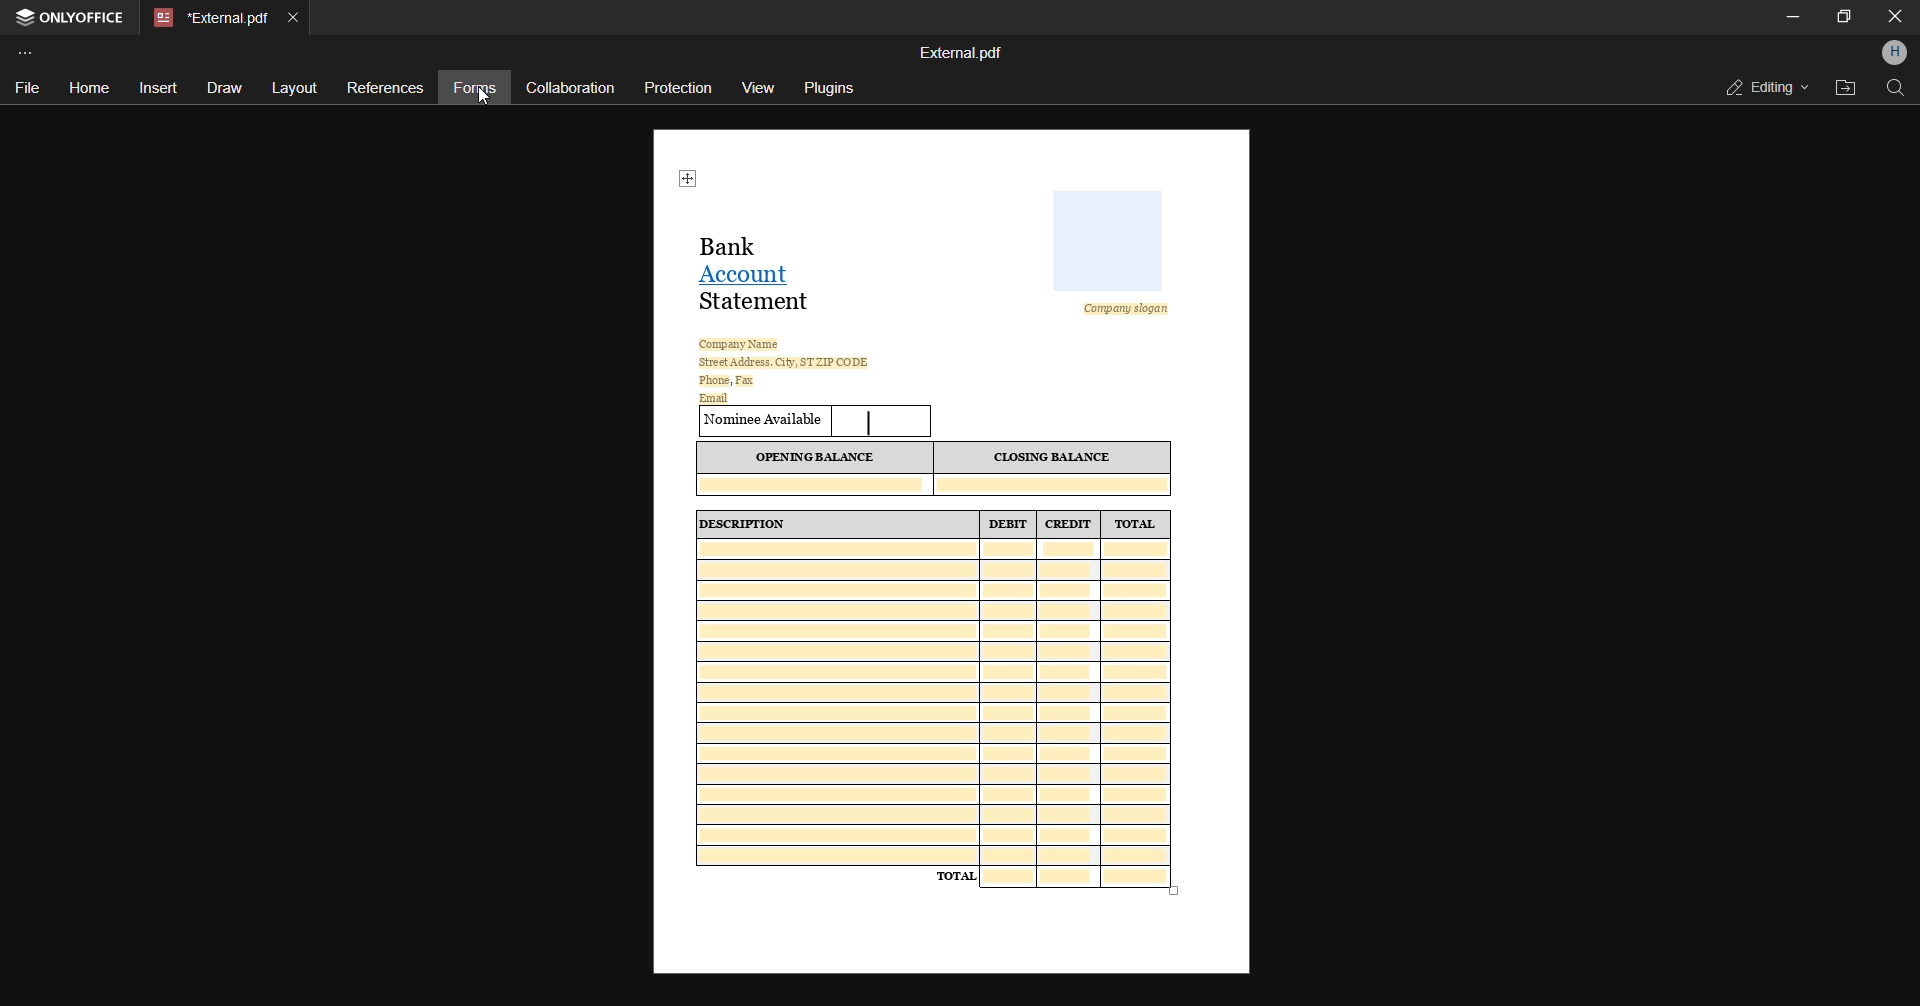  What do you see at coordinates (1761, 85) in the screenshot?
I see `editing` at bounding box center [1761, 85].